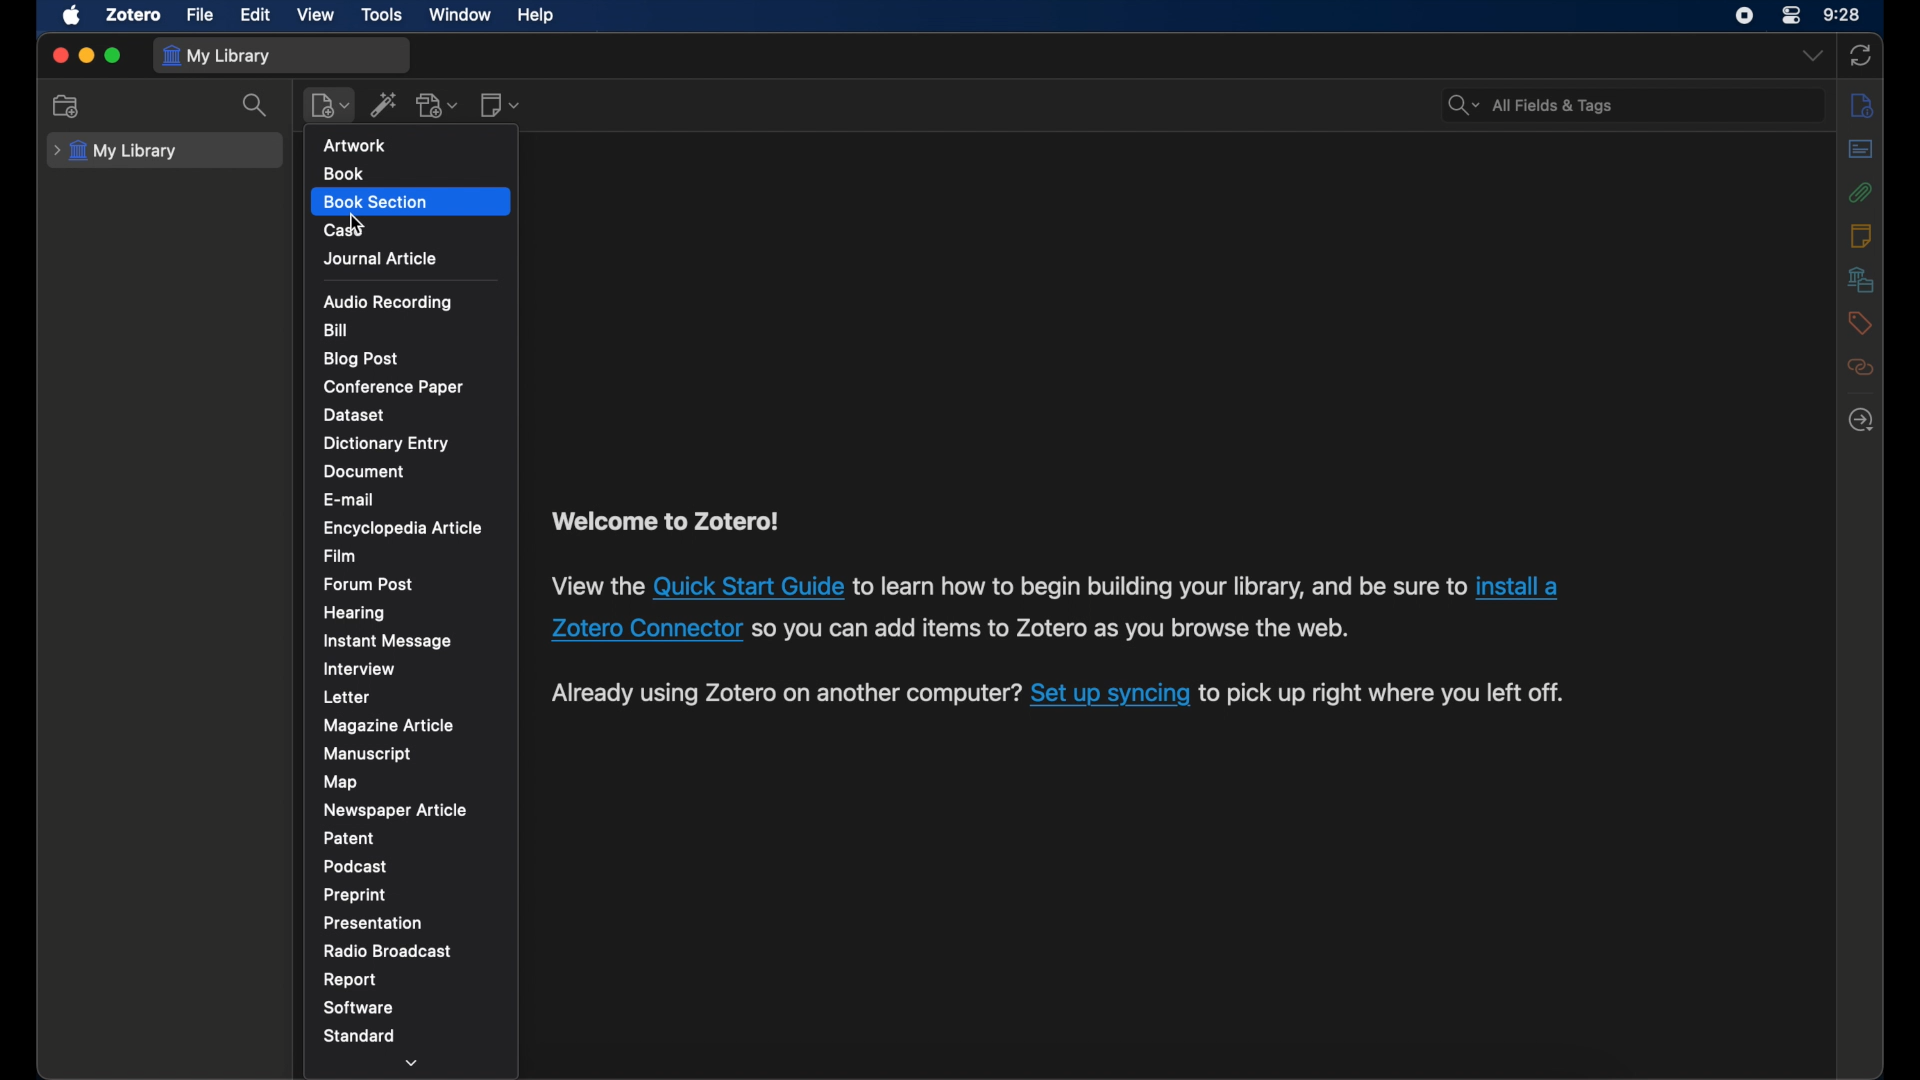 This screenshot has height=1080, width=1920. I want to click on artwork, so click(358, 144).